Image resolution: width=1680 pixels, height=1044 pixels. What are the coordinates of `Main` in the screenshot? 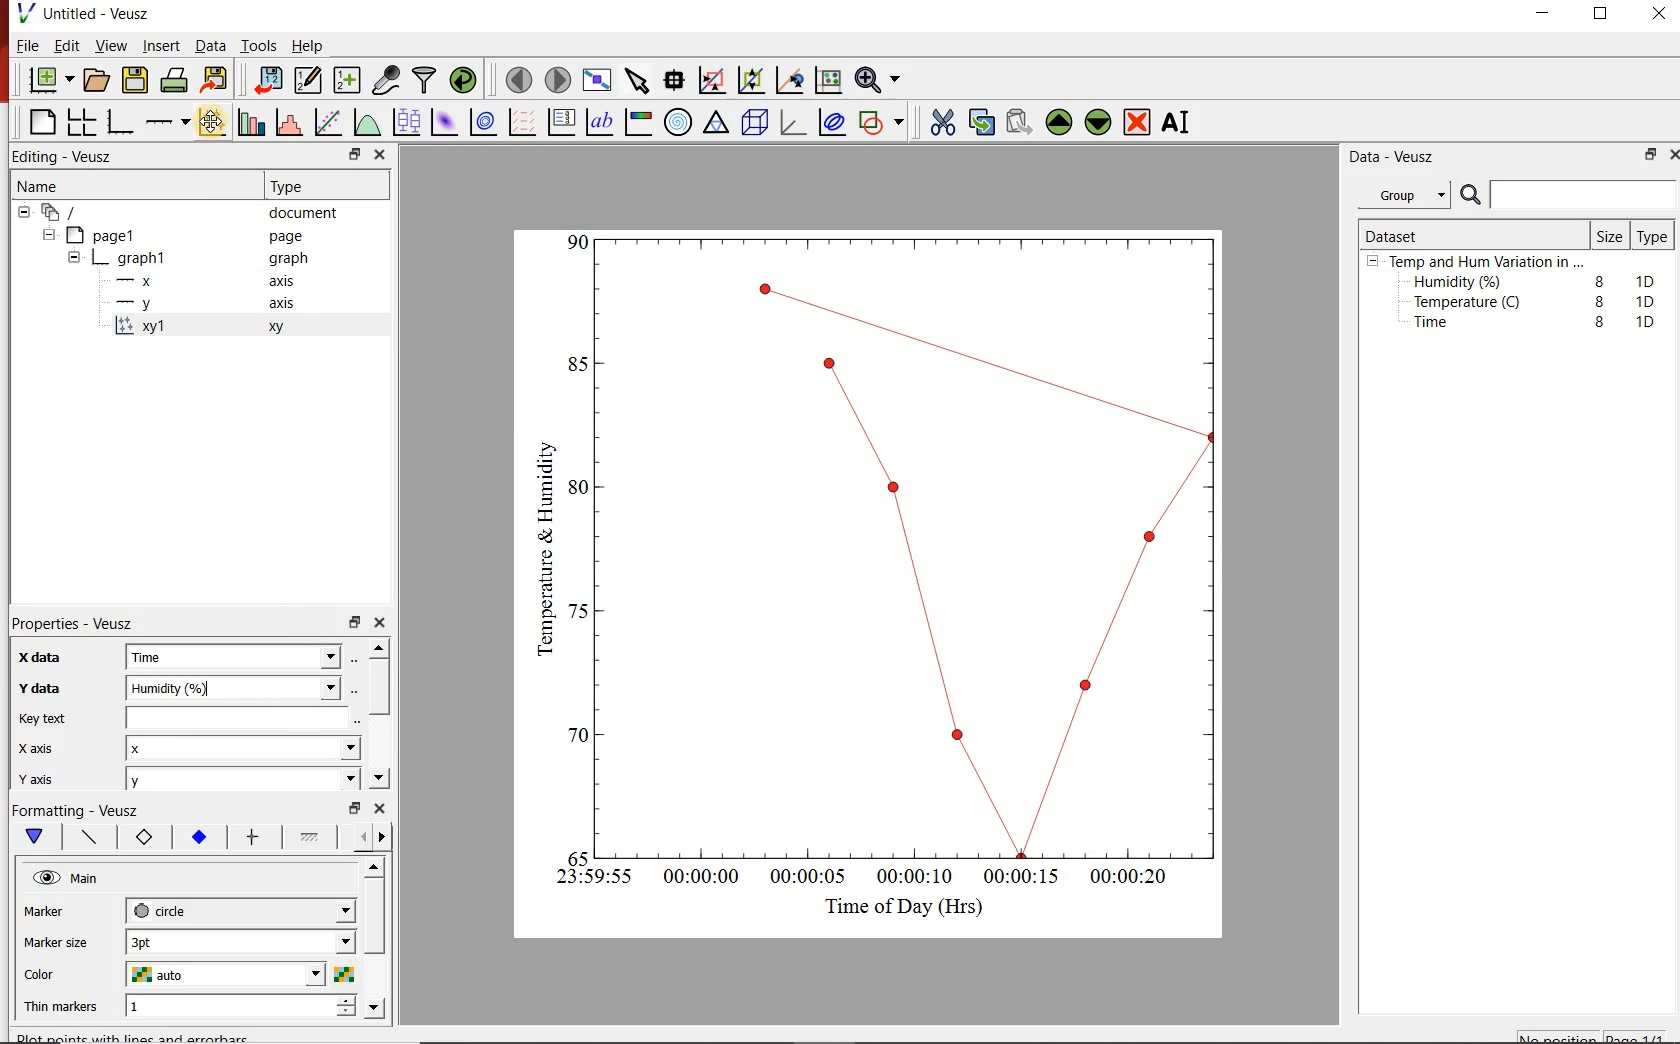 It's located at (99, 881).